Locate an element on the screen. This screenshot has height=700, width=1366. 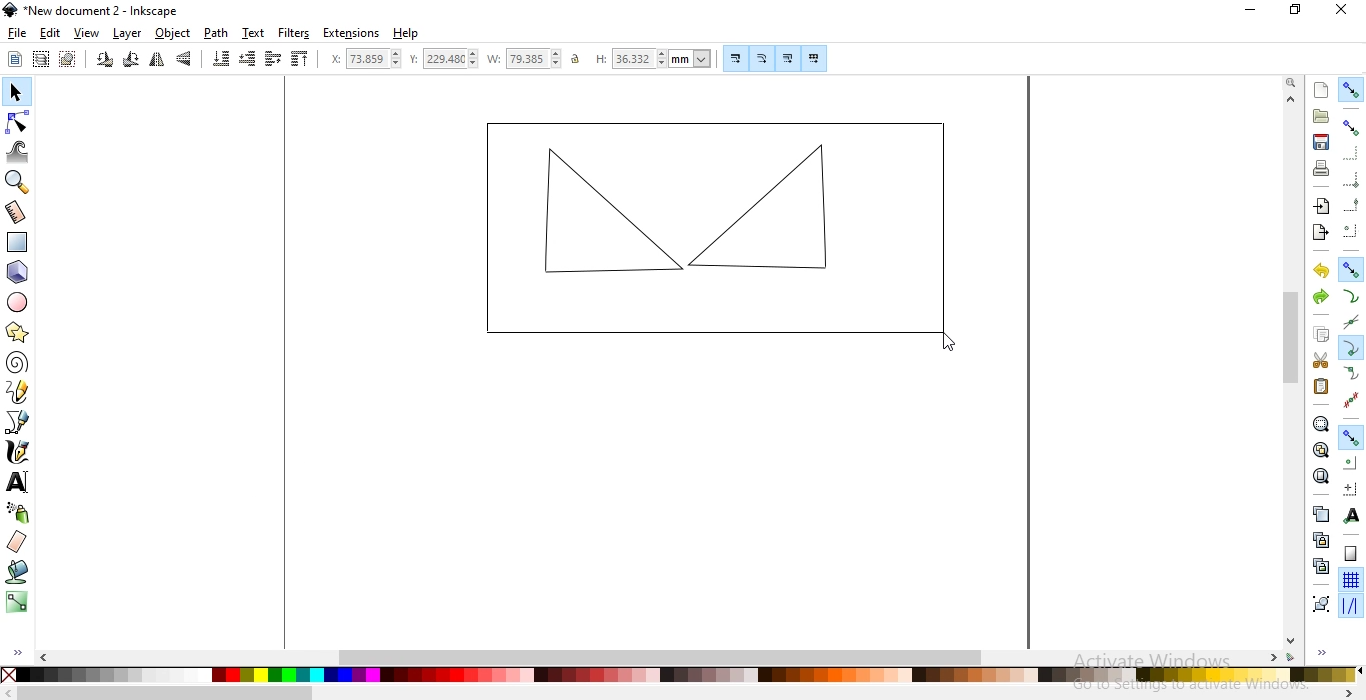
scale radii of rounded corners is located at coordinates (762, 58).